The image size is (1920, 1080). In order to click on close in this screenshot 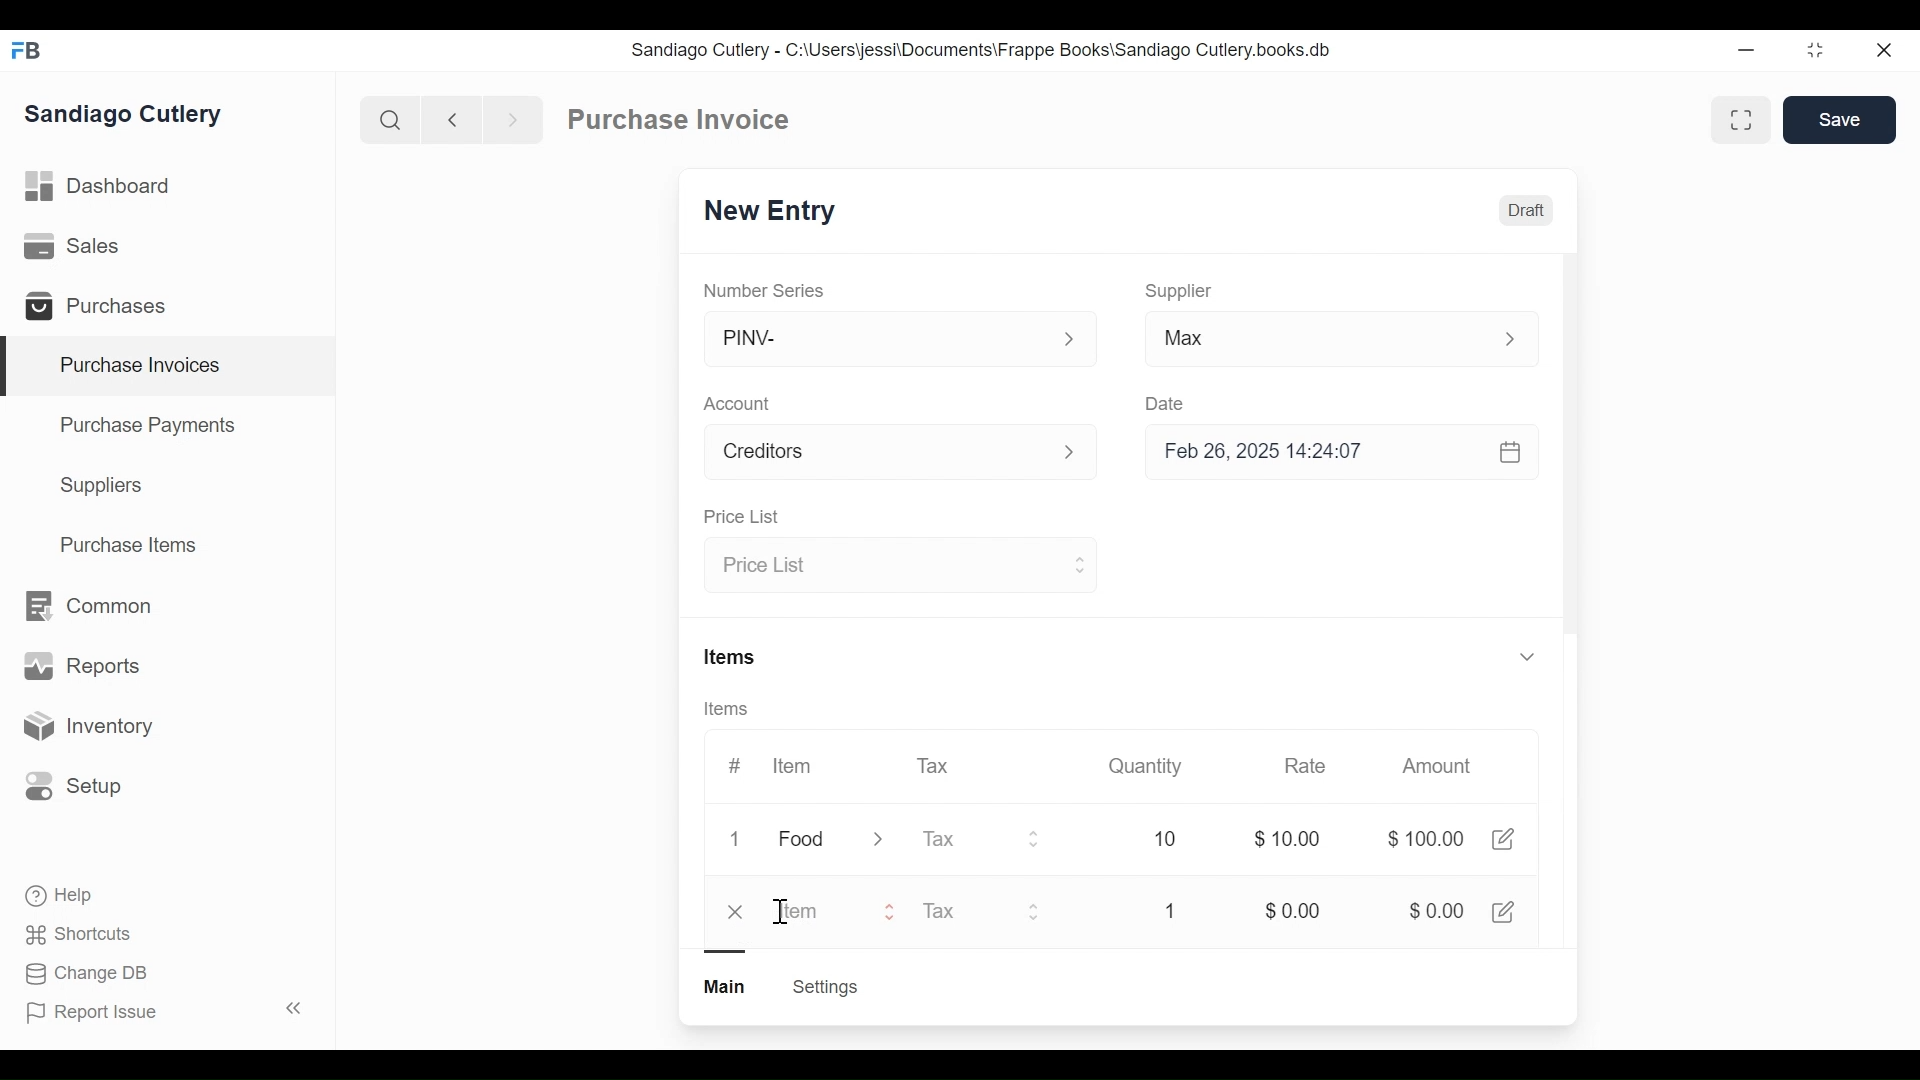, I will do `click(1882, 51)`.